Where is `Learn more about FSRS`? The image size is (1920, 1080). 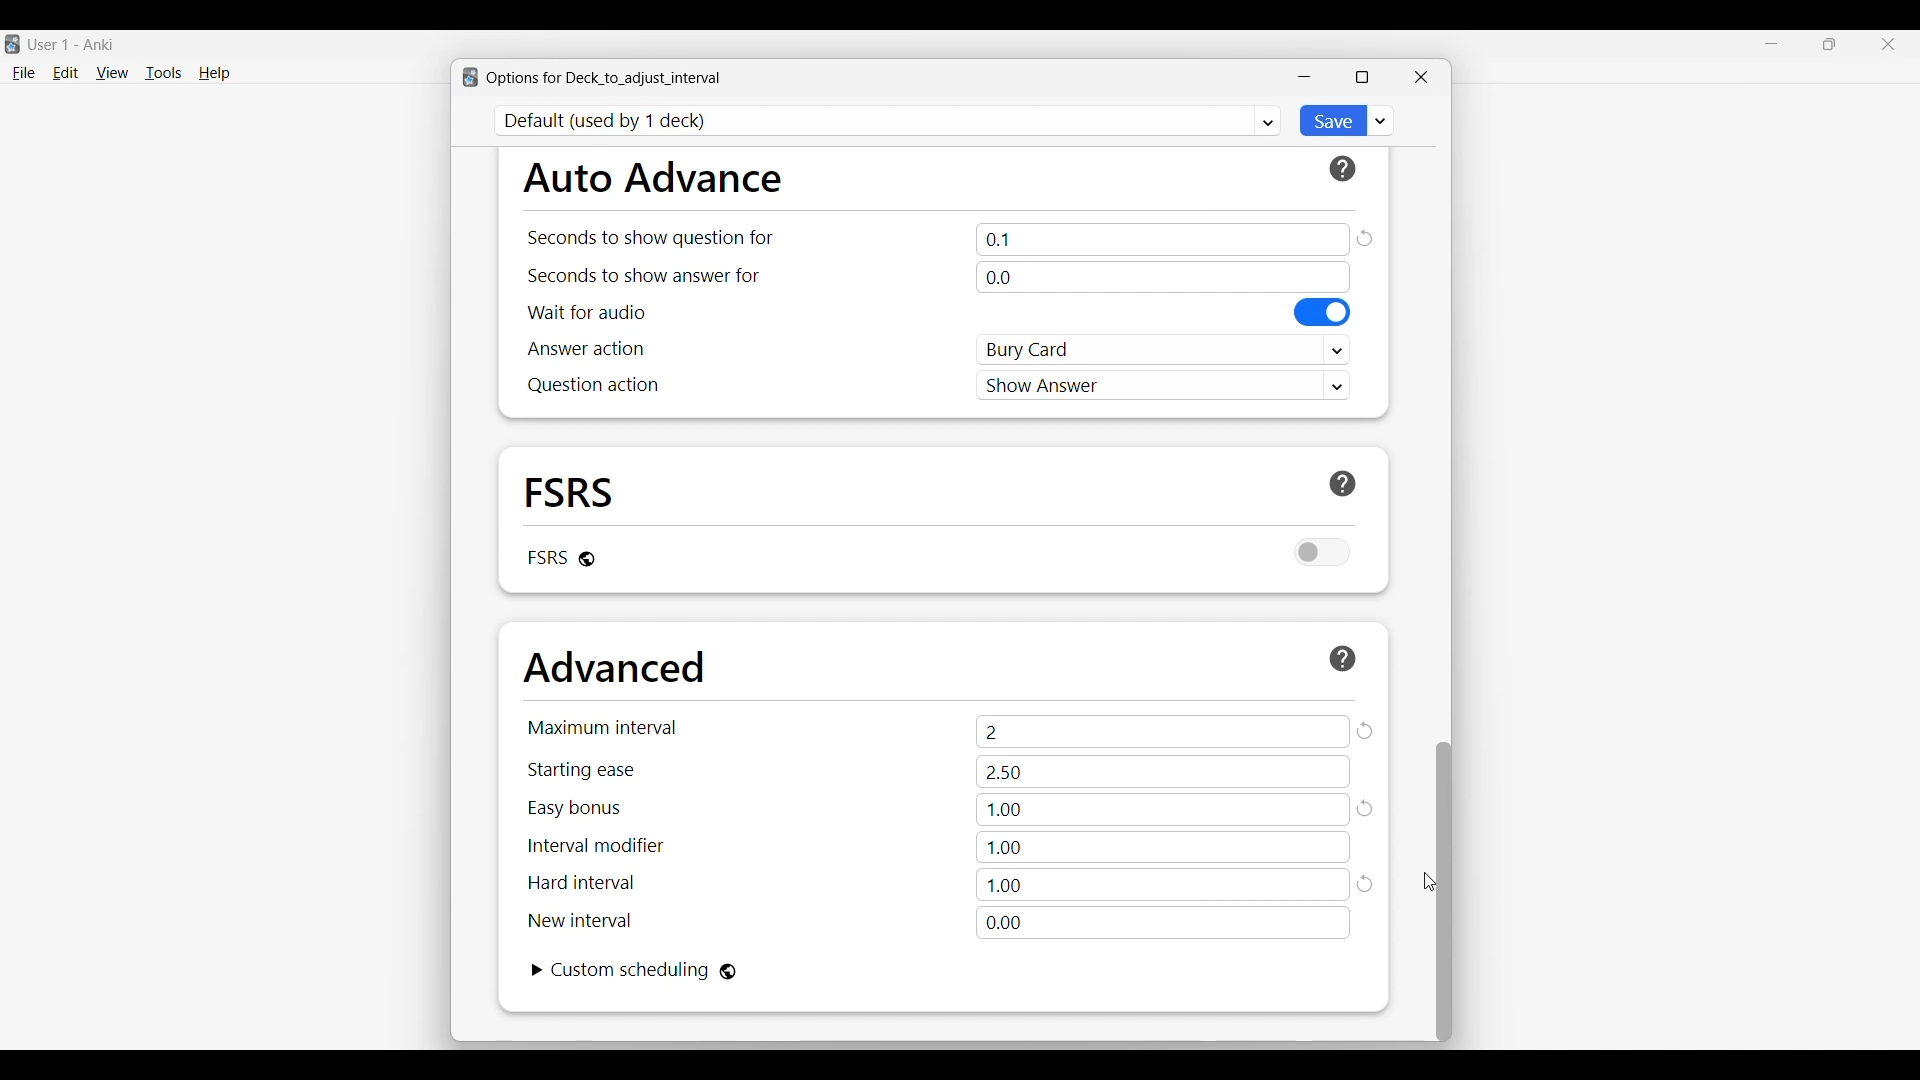
Learn more about FSRS is located at coordinates (1343, 484).